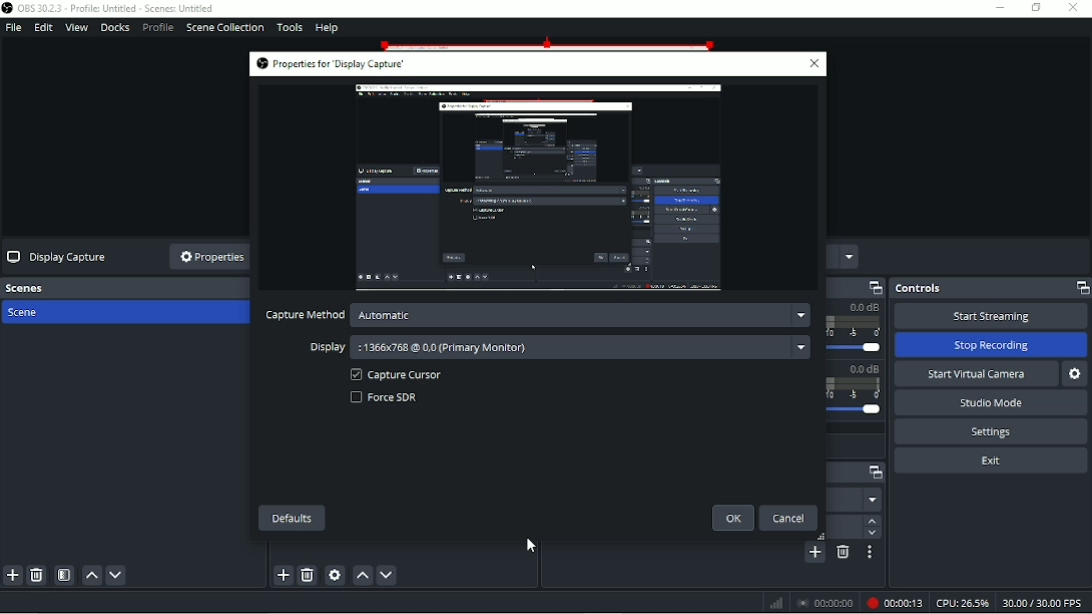 The height and width of the screenshot is (614, 1092). Describe the element at coordinates (843, 554) in the screenshot. I see `Remove configurable transition` at that location.